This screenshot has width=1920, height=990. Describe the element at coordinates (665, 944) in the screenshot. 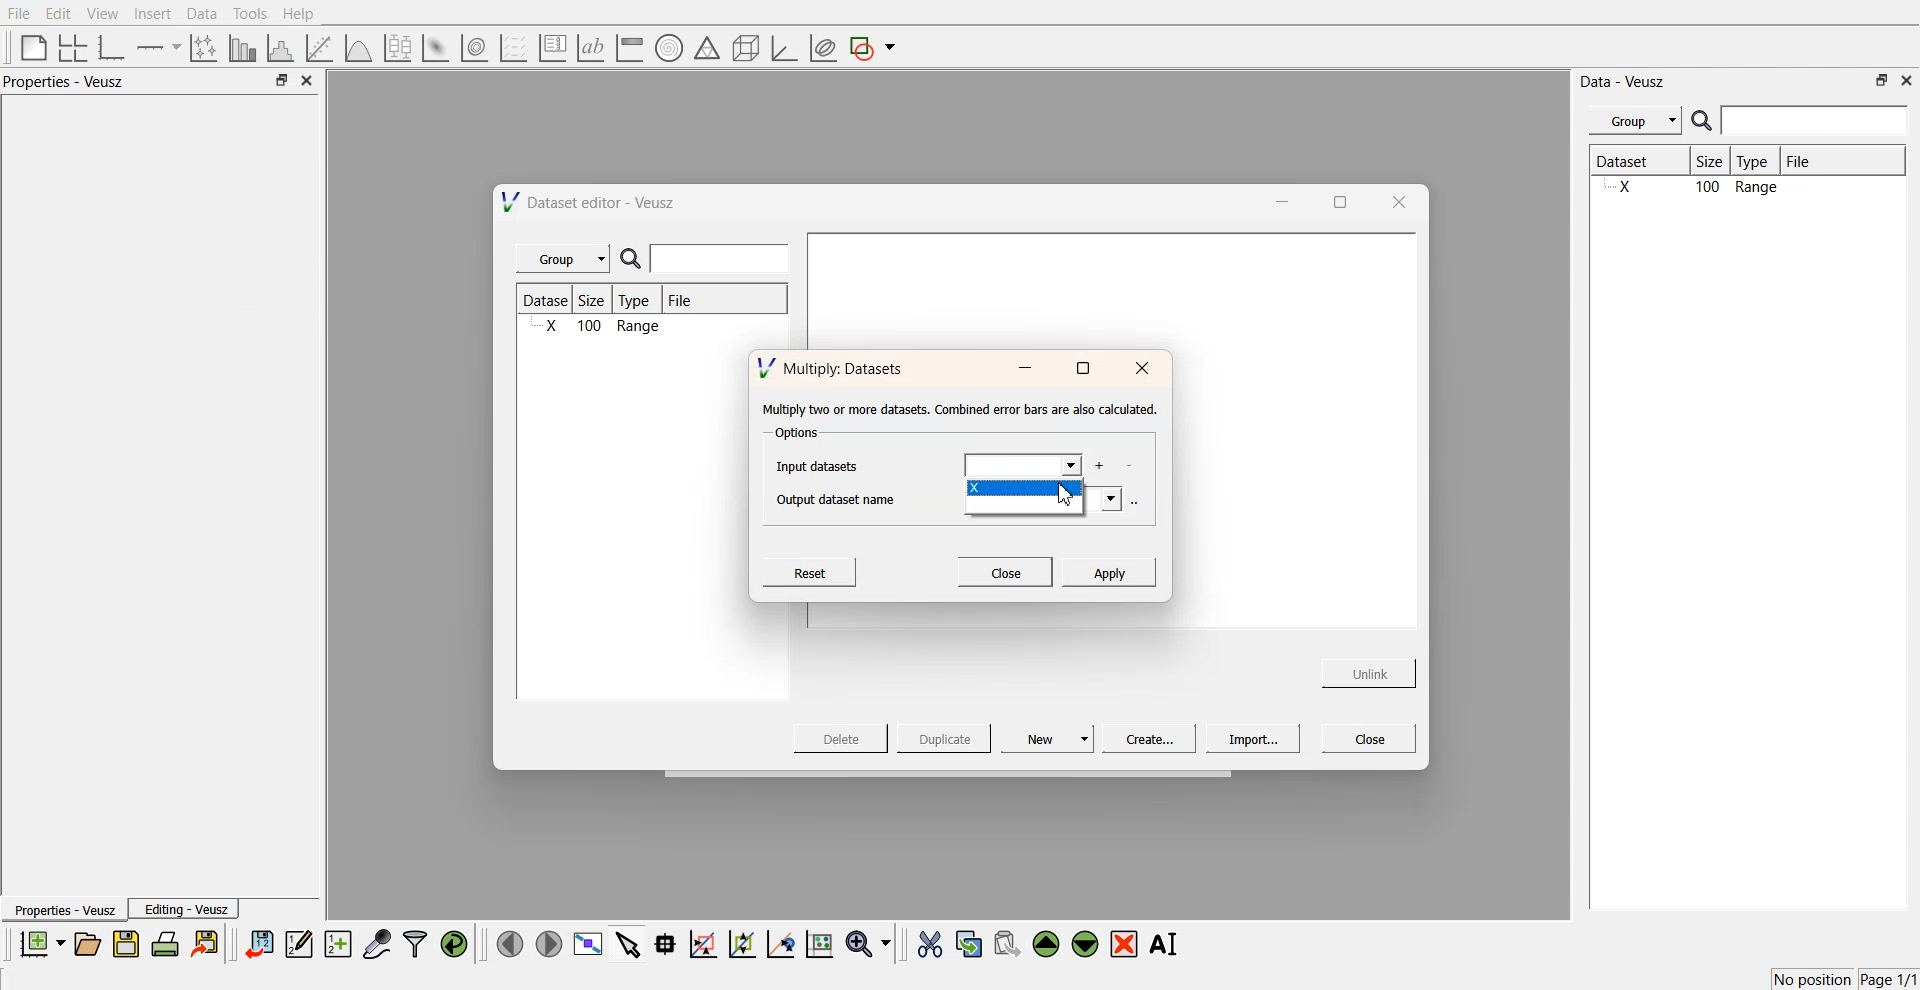

I see `read data points` at that location.